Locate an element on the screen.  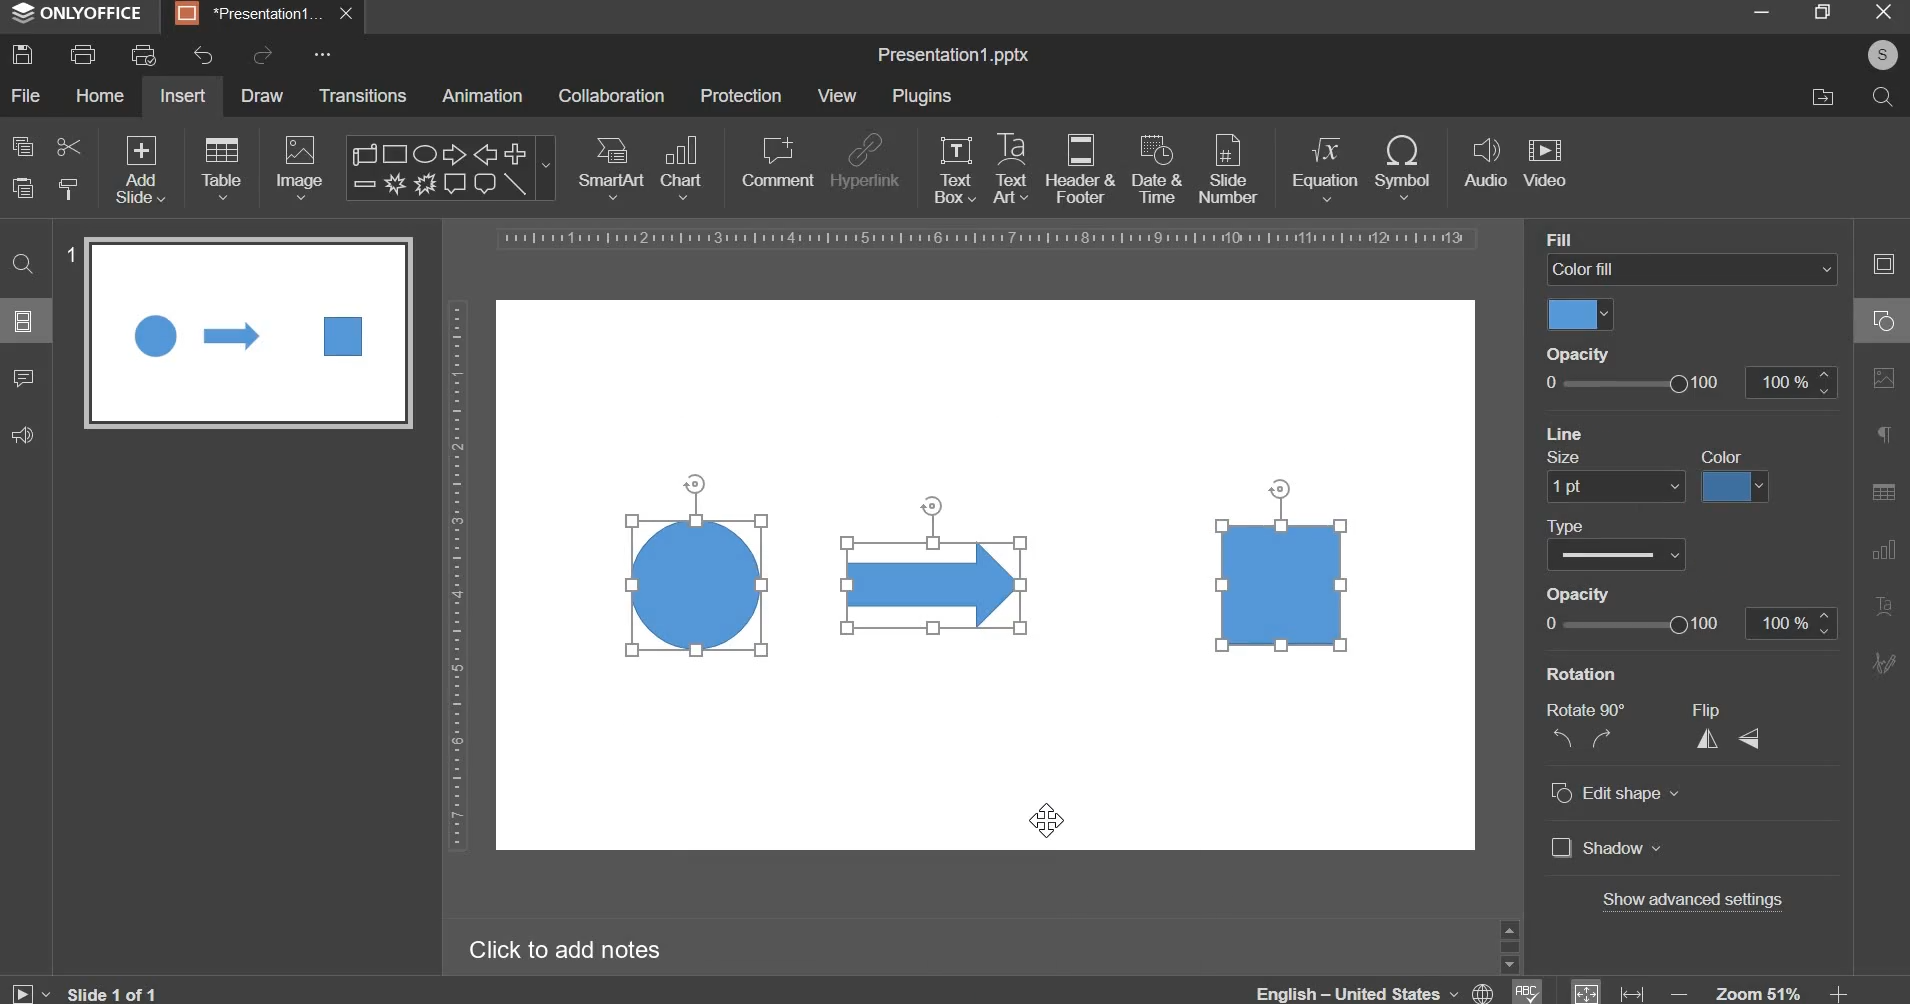
save is located at coordinates (22, 54).